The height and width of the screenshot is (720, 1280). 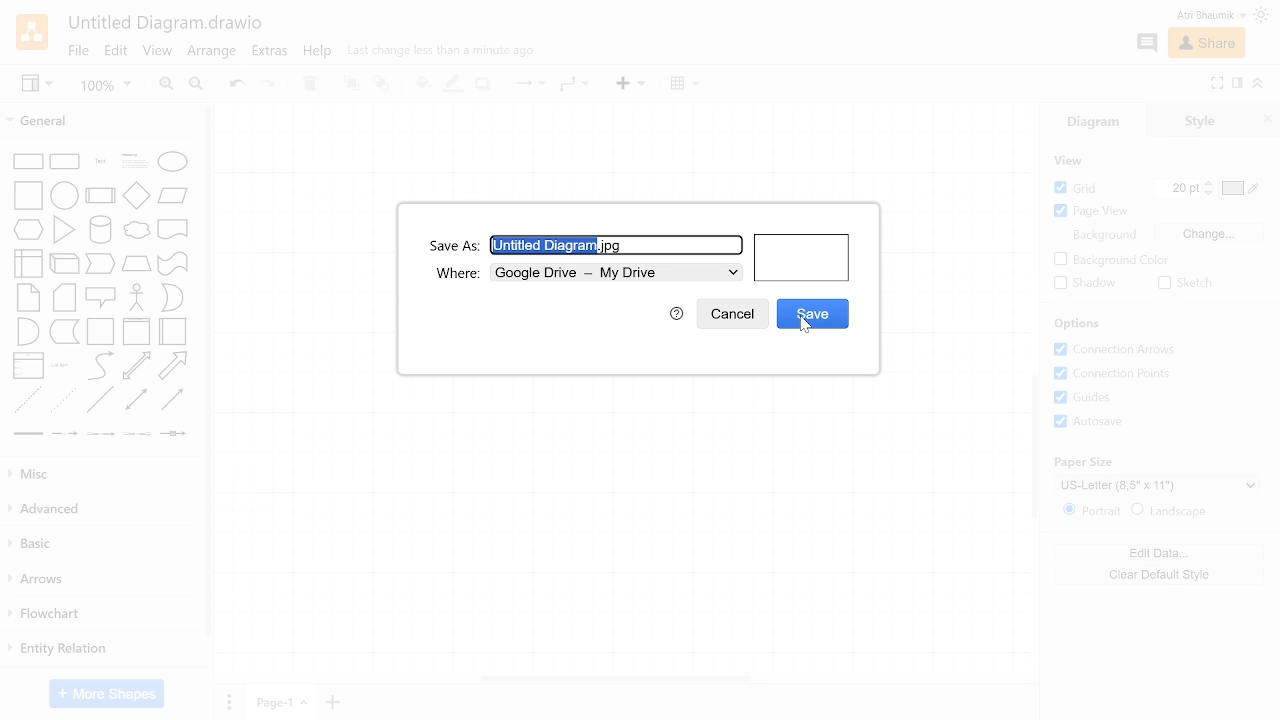 What do you see at coordinates (80, 51) in the screenshot?
I see `File` at bounding box center [80, 51].